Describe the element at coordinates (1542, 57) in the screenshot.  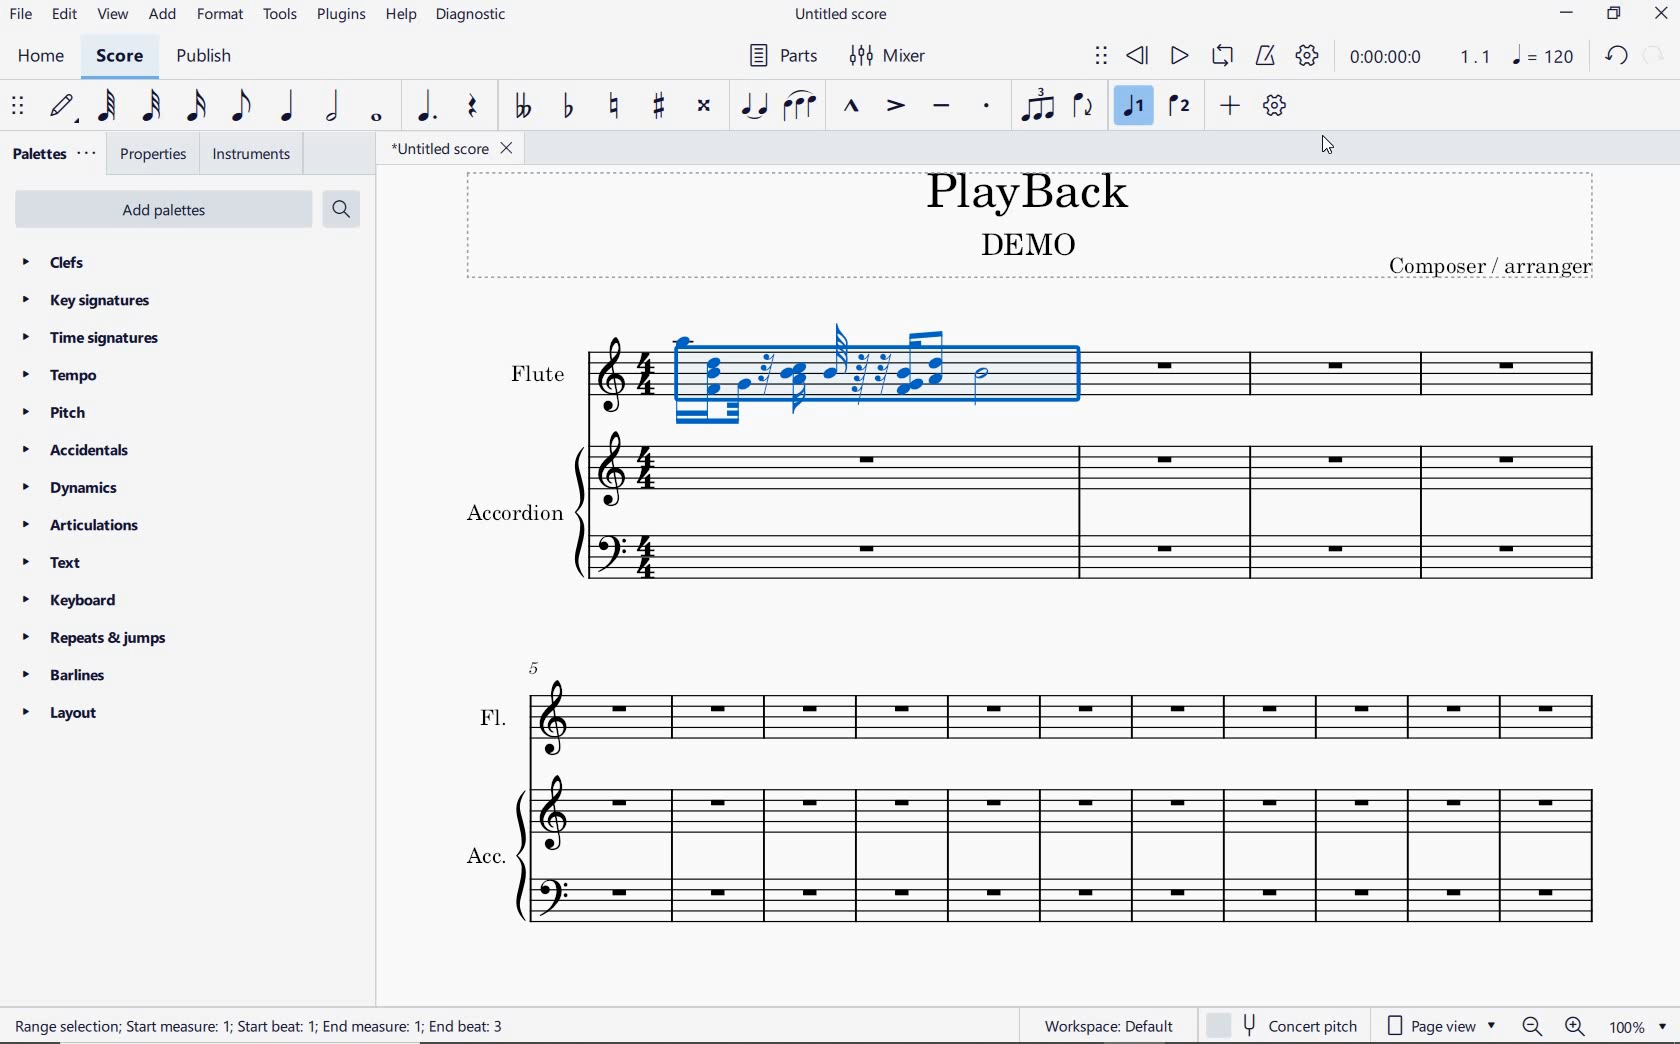
I see `NOTE` at that location.